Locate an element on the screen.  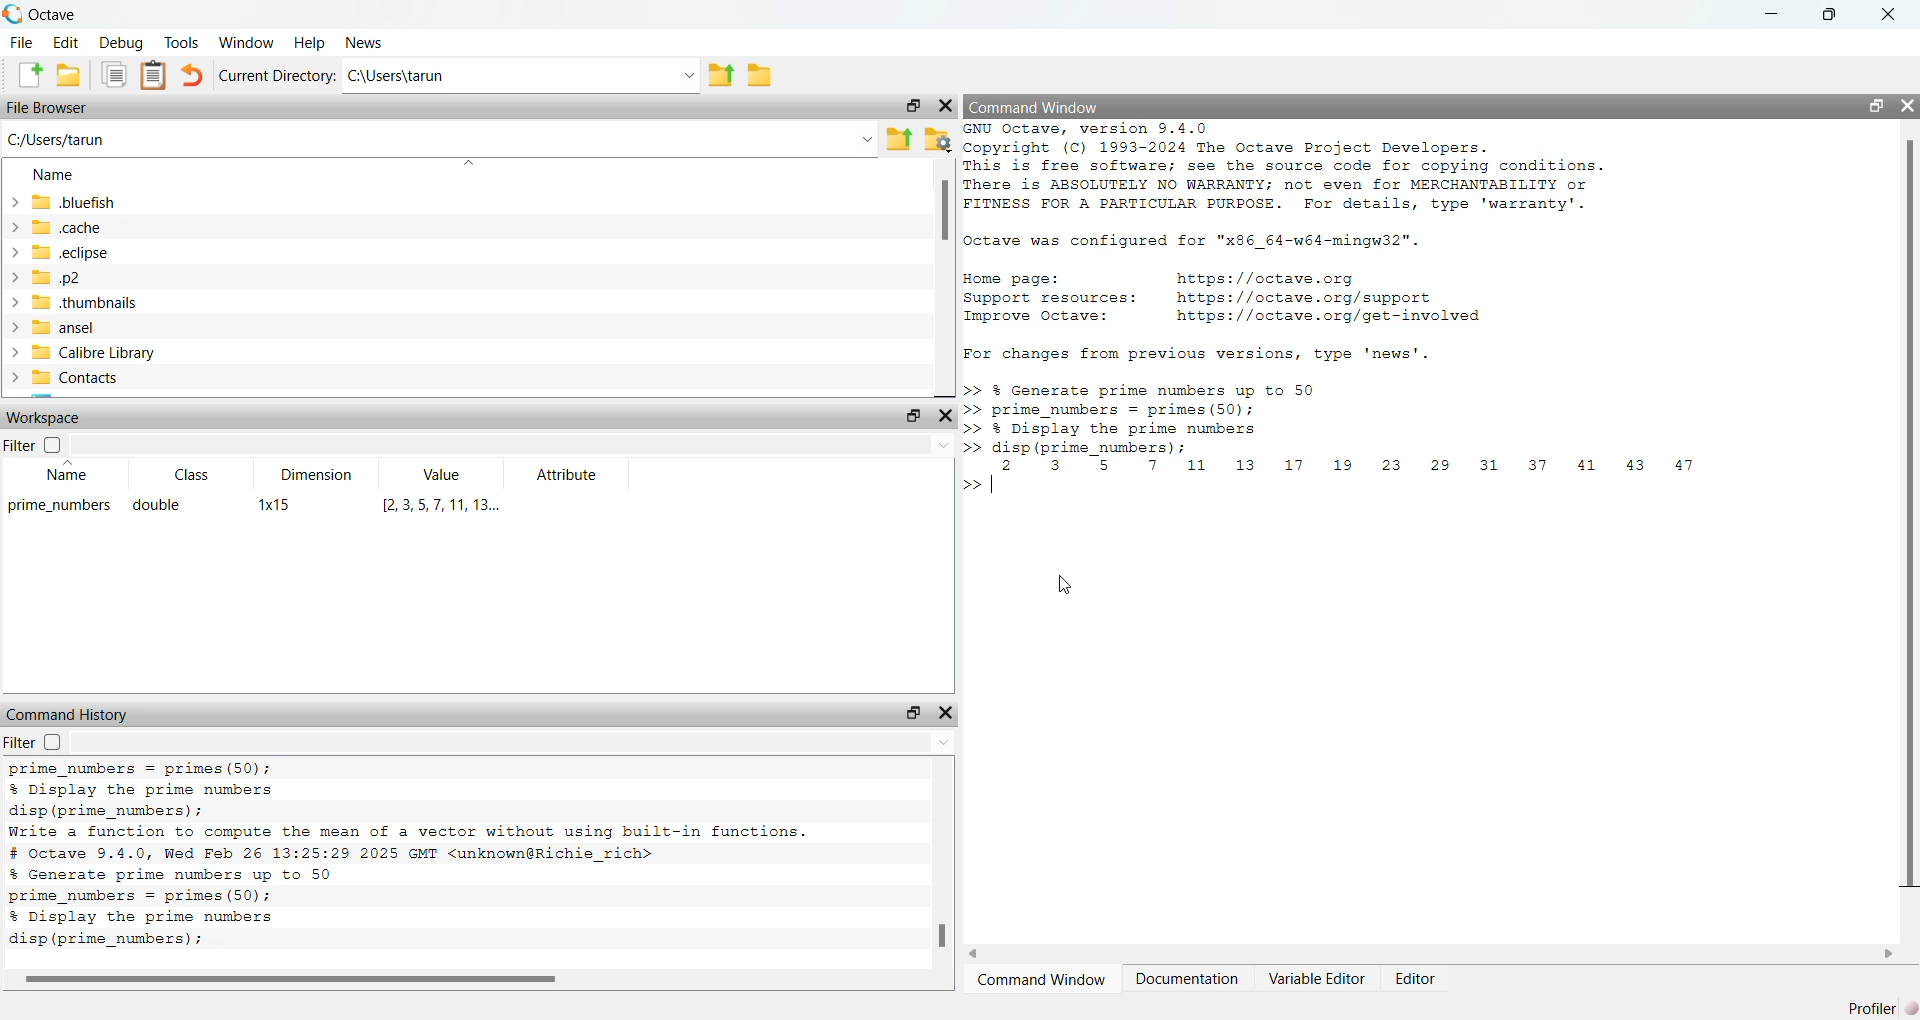
File Browser is located at coordinates (48, 109).